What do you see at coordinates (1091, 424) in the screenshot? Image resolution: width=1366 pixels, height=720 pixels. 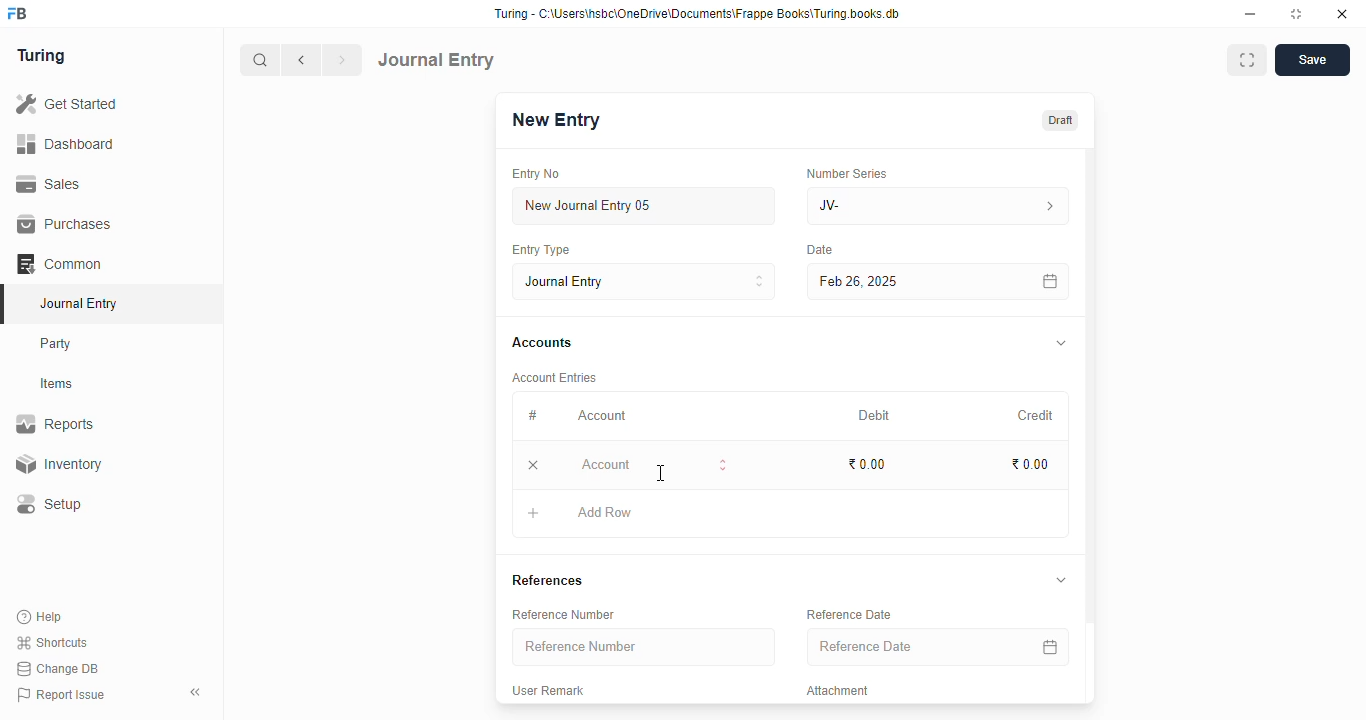 I see `scroll bar` at bounding box center [1091, 424].